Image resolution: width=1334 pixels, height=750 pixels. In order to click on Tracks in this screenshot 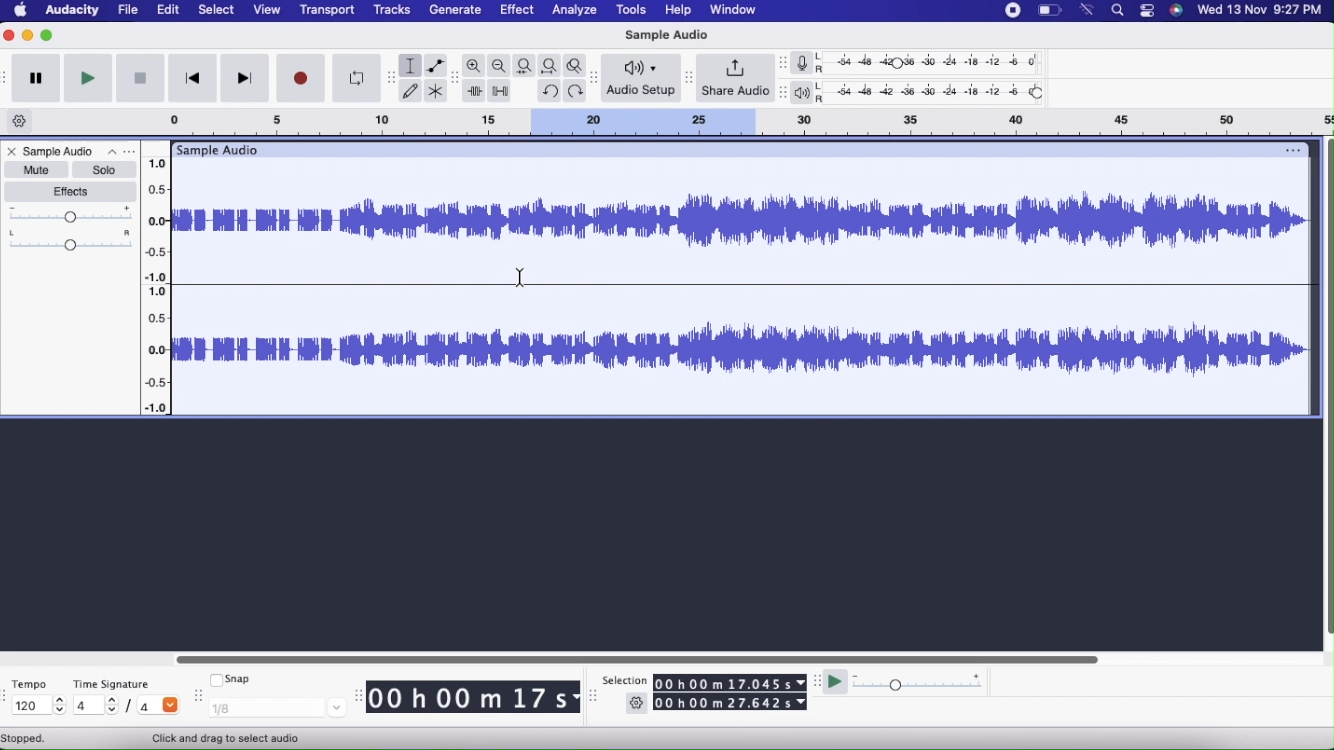, I will do `click(392, 9)`.